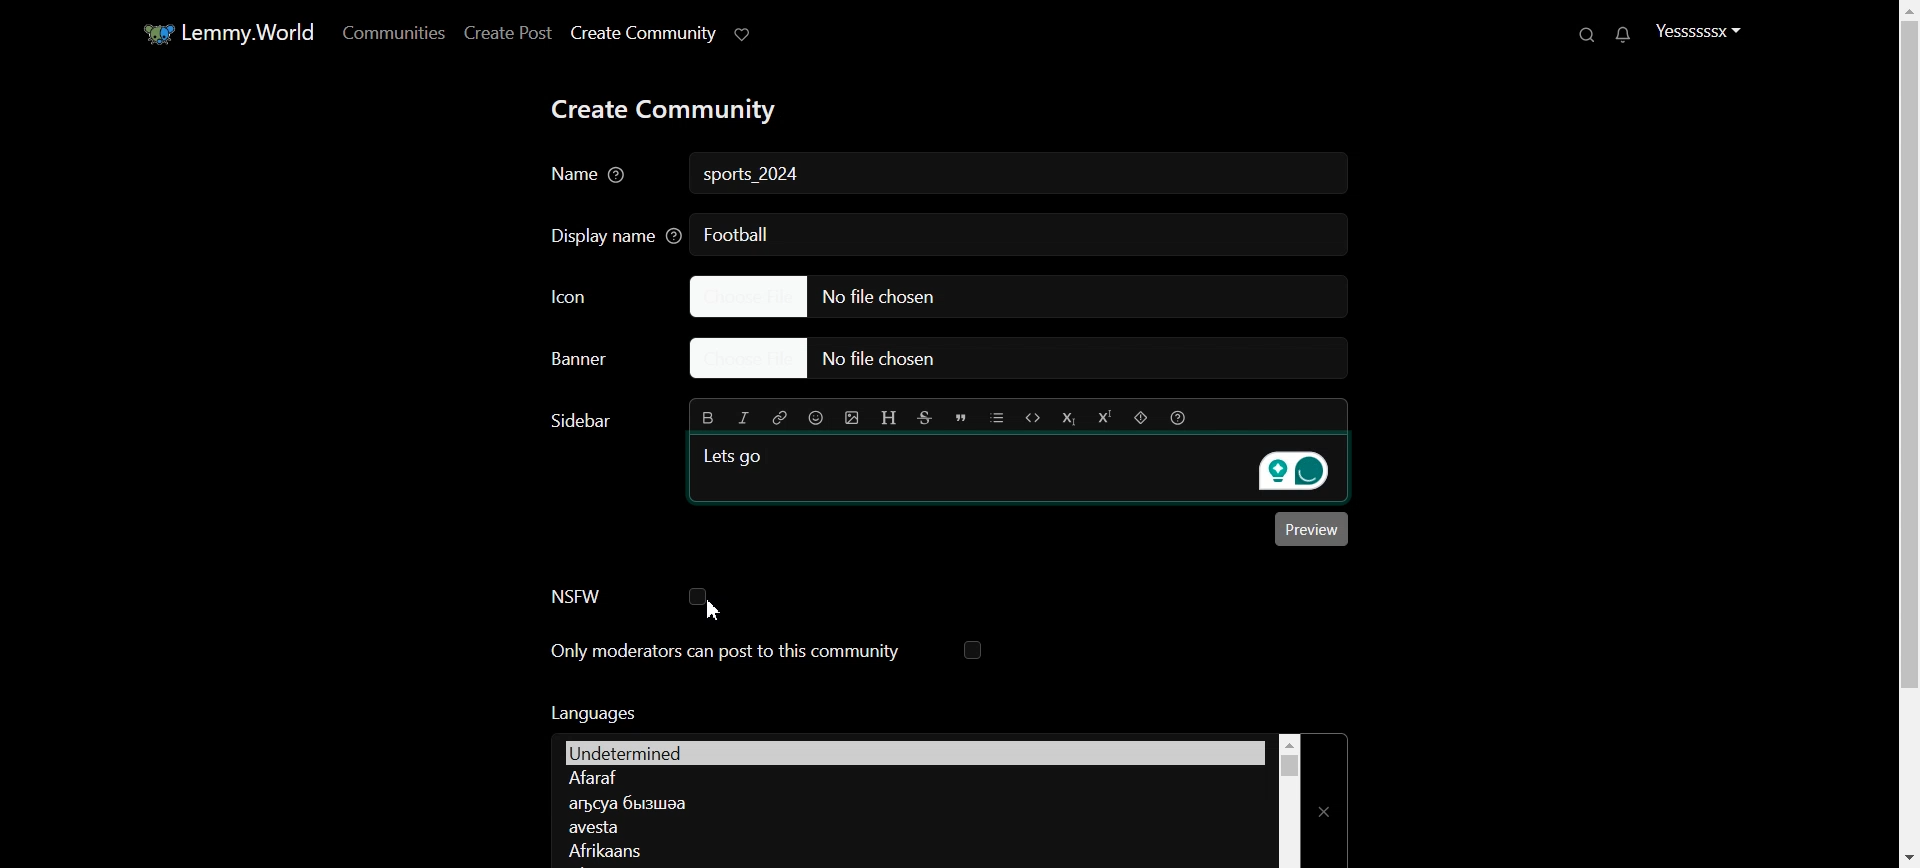  I want to click on Search, so click(1589, 34).